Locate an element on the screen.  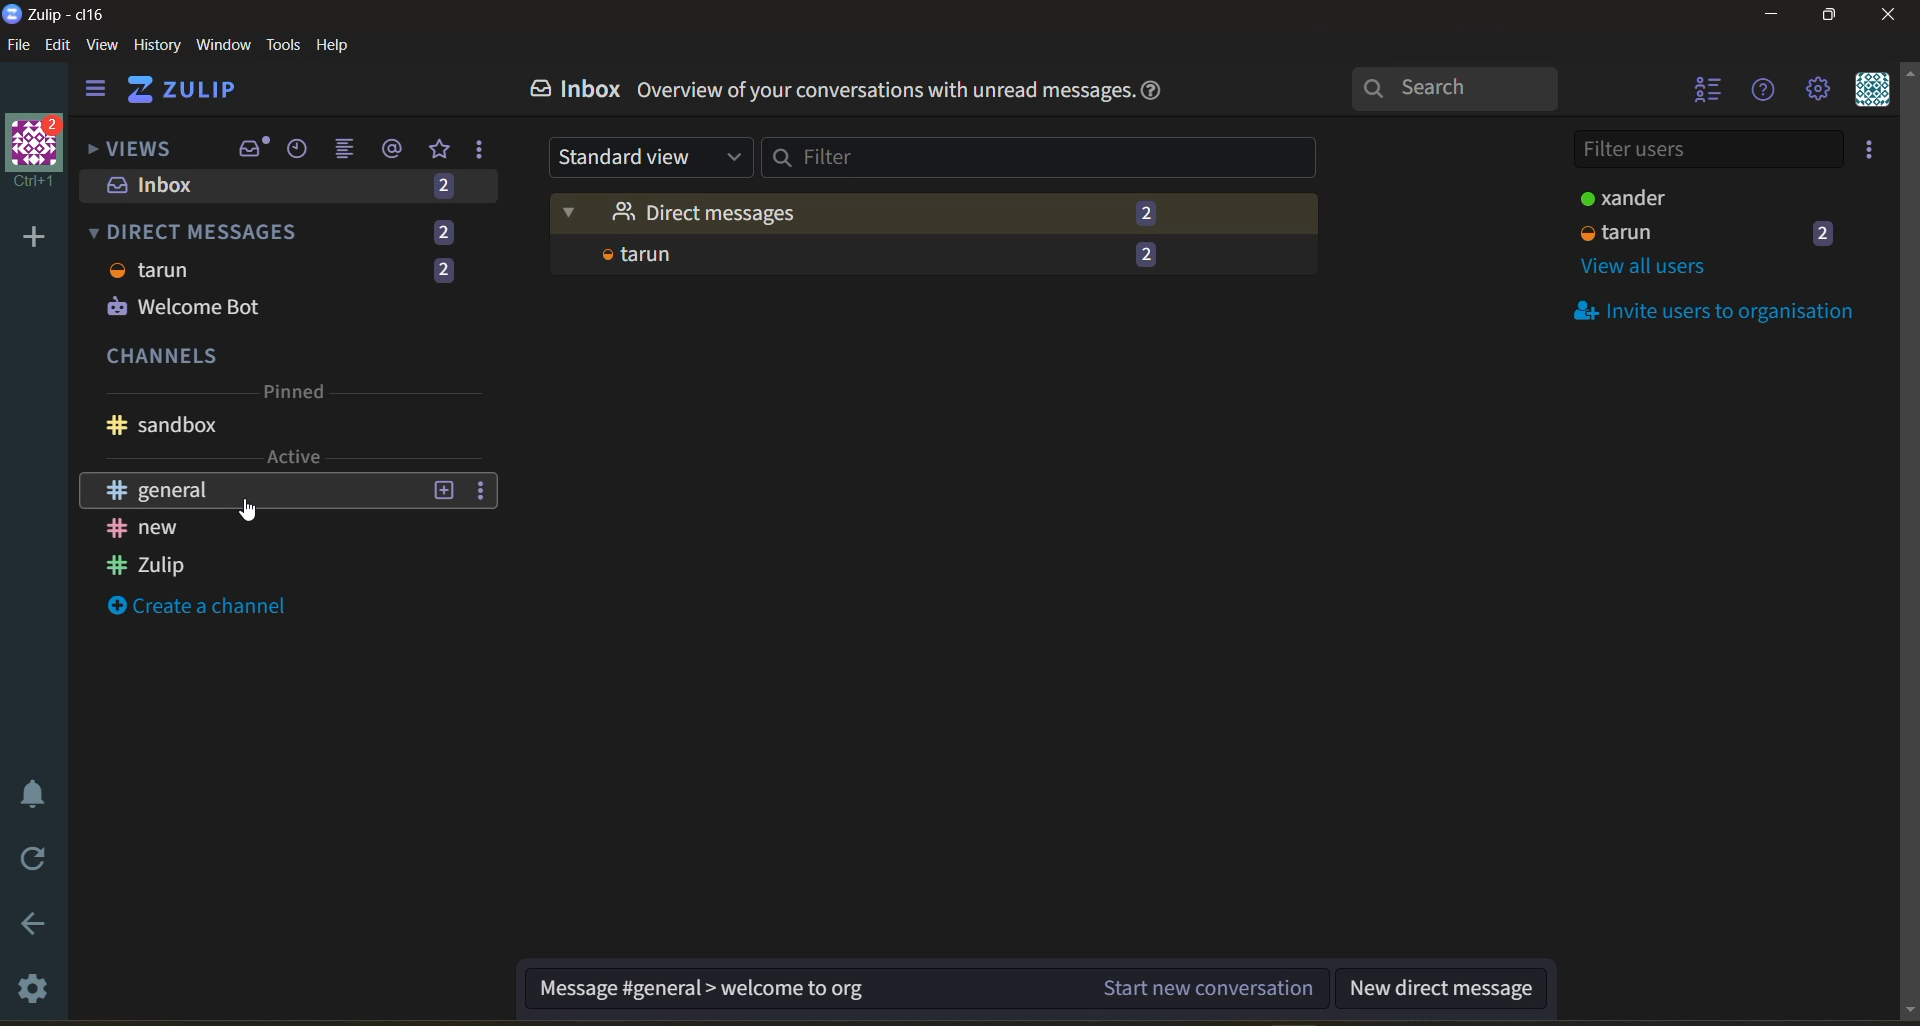
 is located at coordinates (160, 569).